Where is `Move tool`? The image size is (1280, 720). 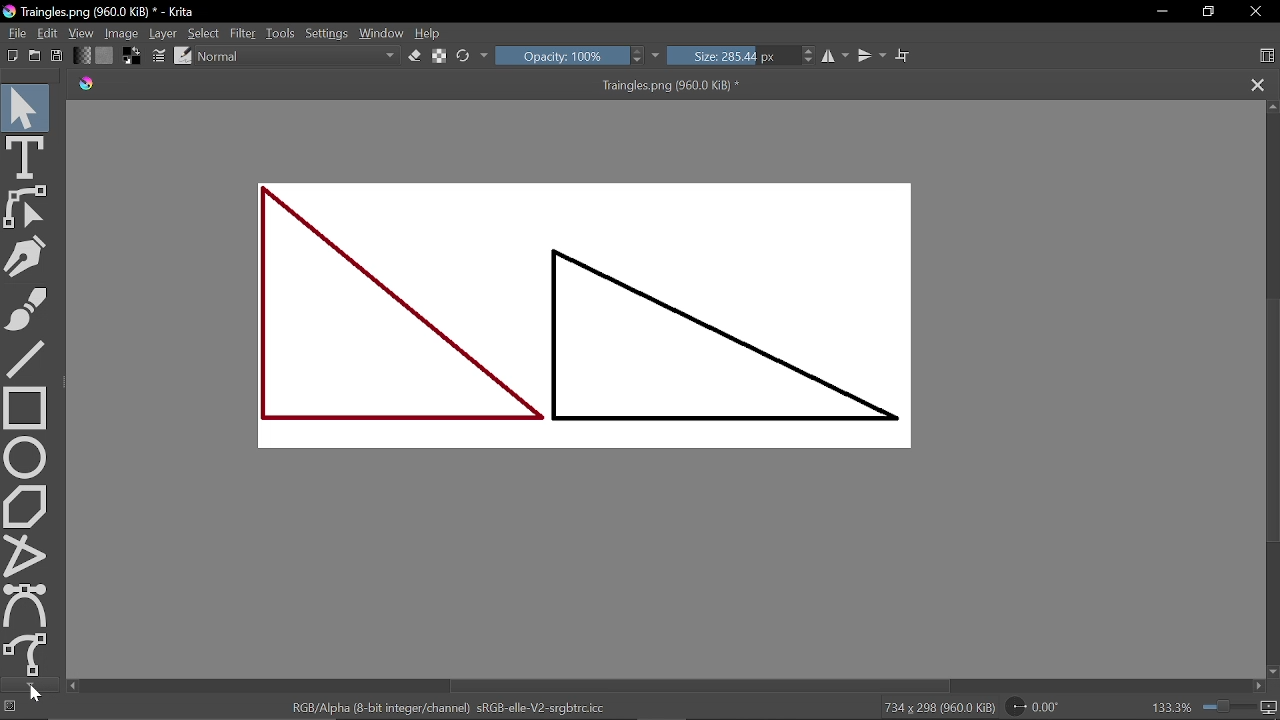 Move tool is located at coordinates (25, 105).